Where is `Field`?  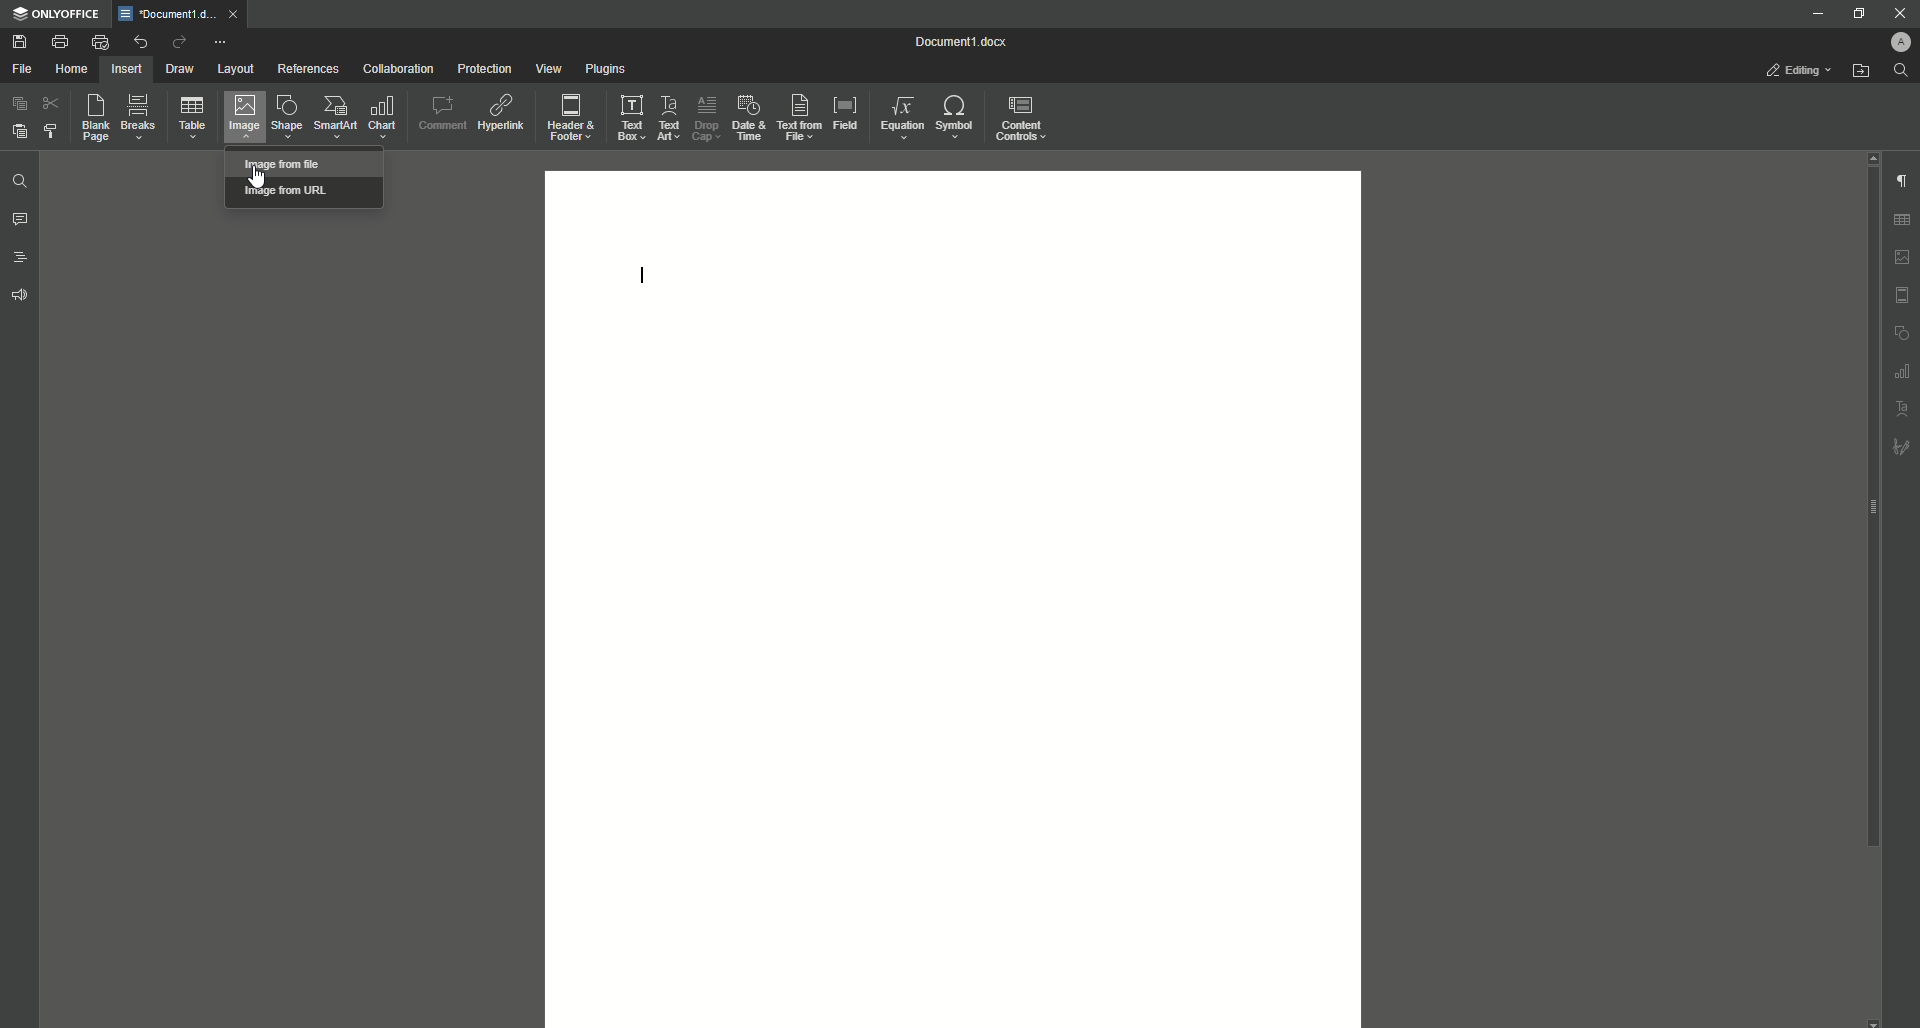
Field is located at coordinates (847, 118).